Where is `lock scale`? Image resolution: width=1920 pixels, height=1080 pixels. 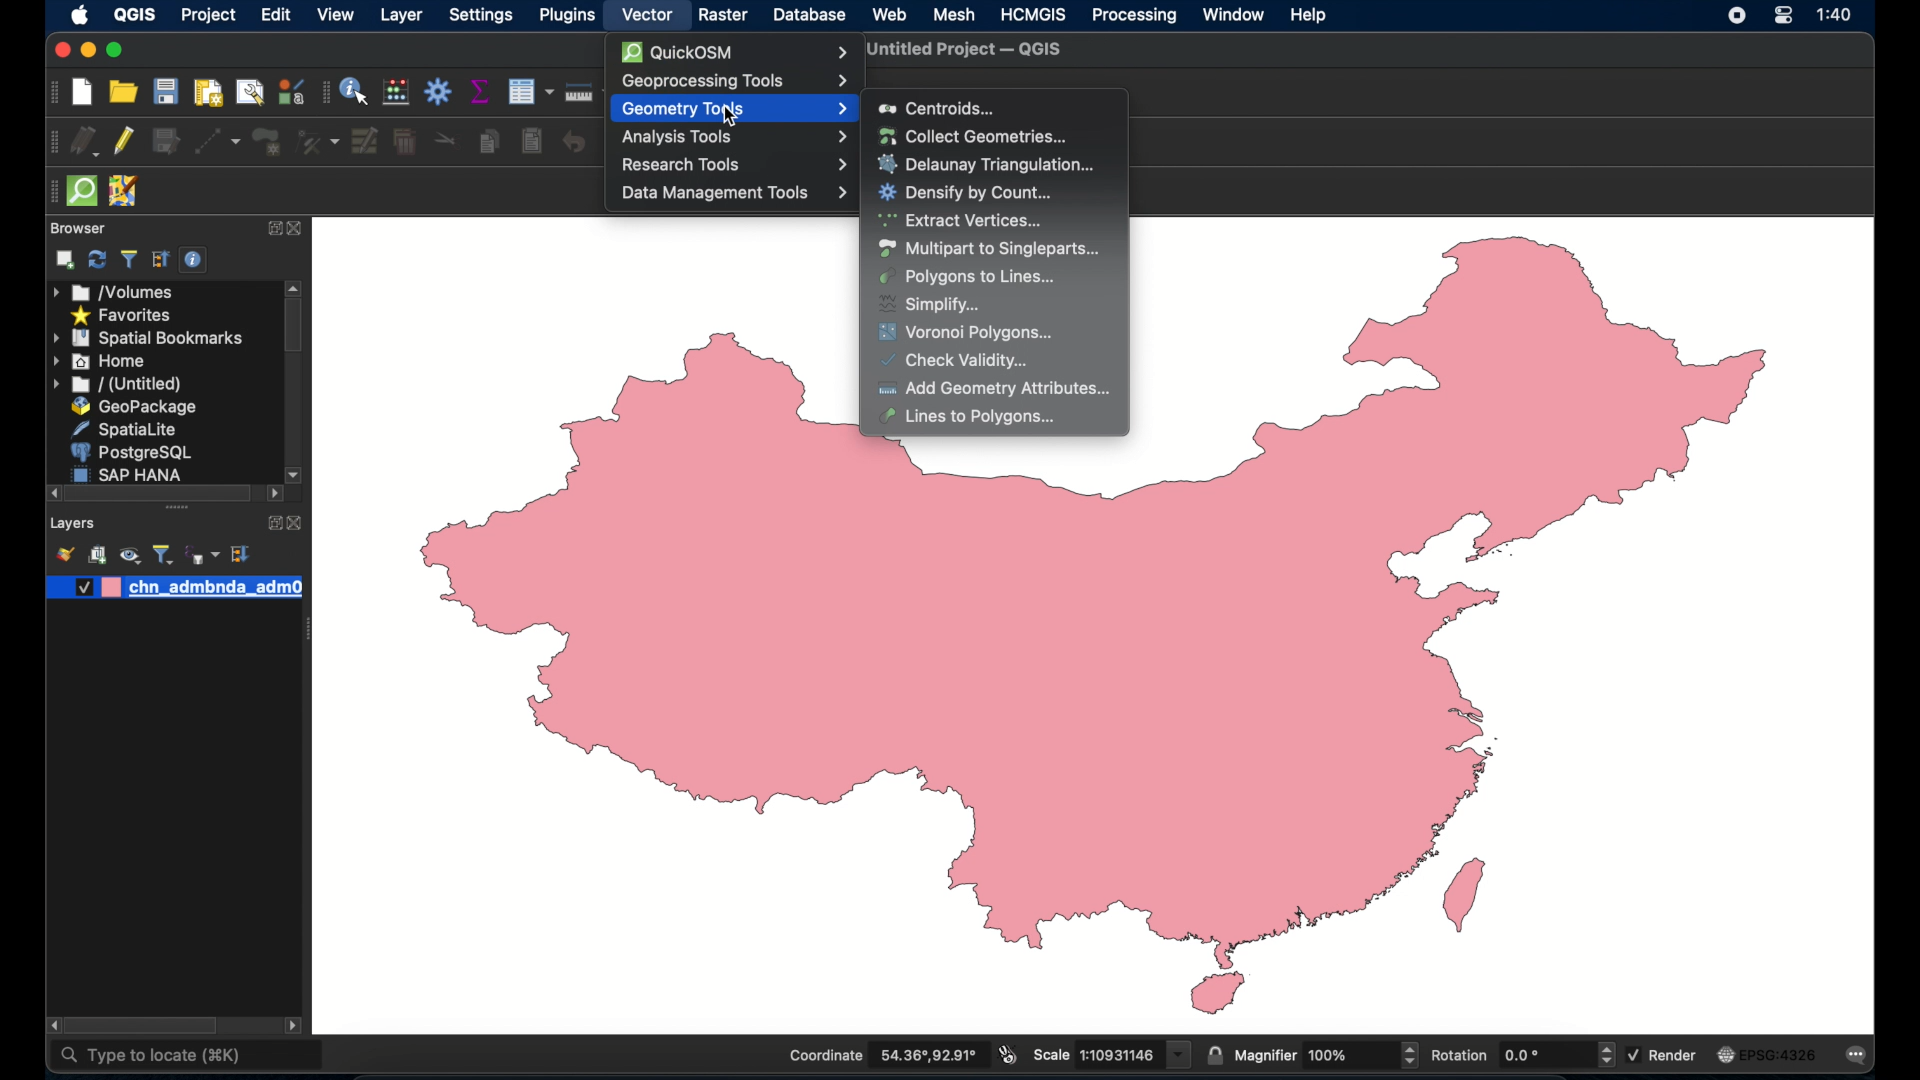
lock scale is located at coordinates (1213, 1054).